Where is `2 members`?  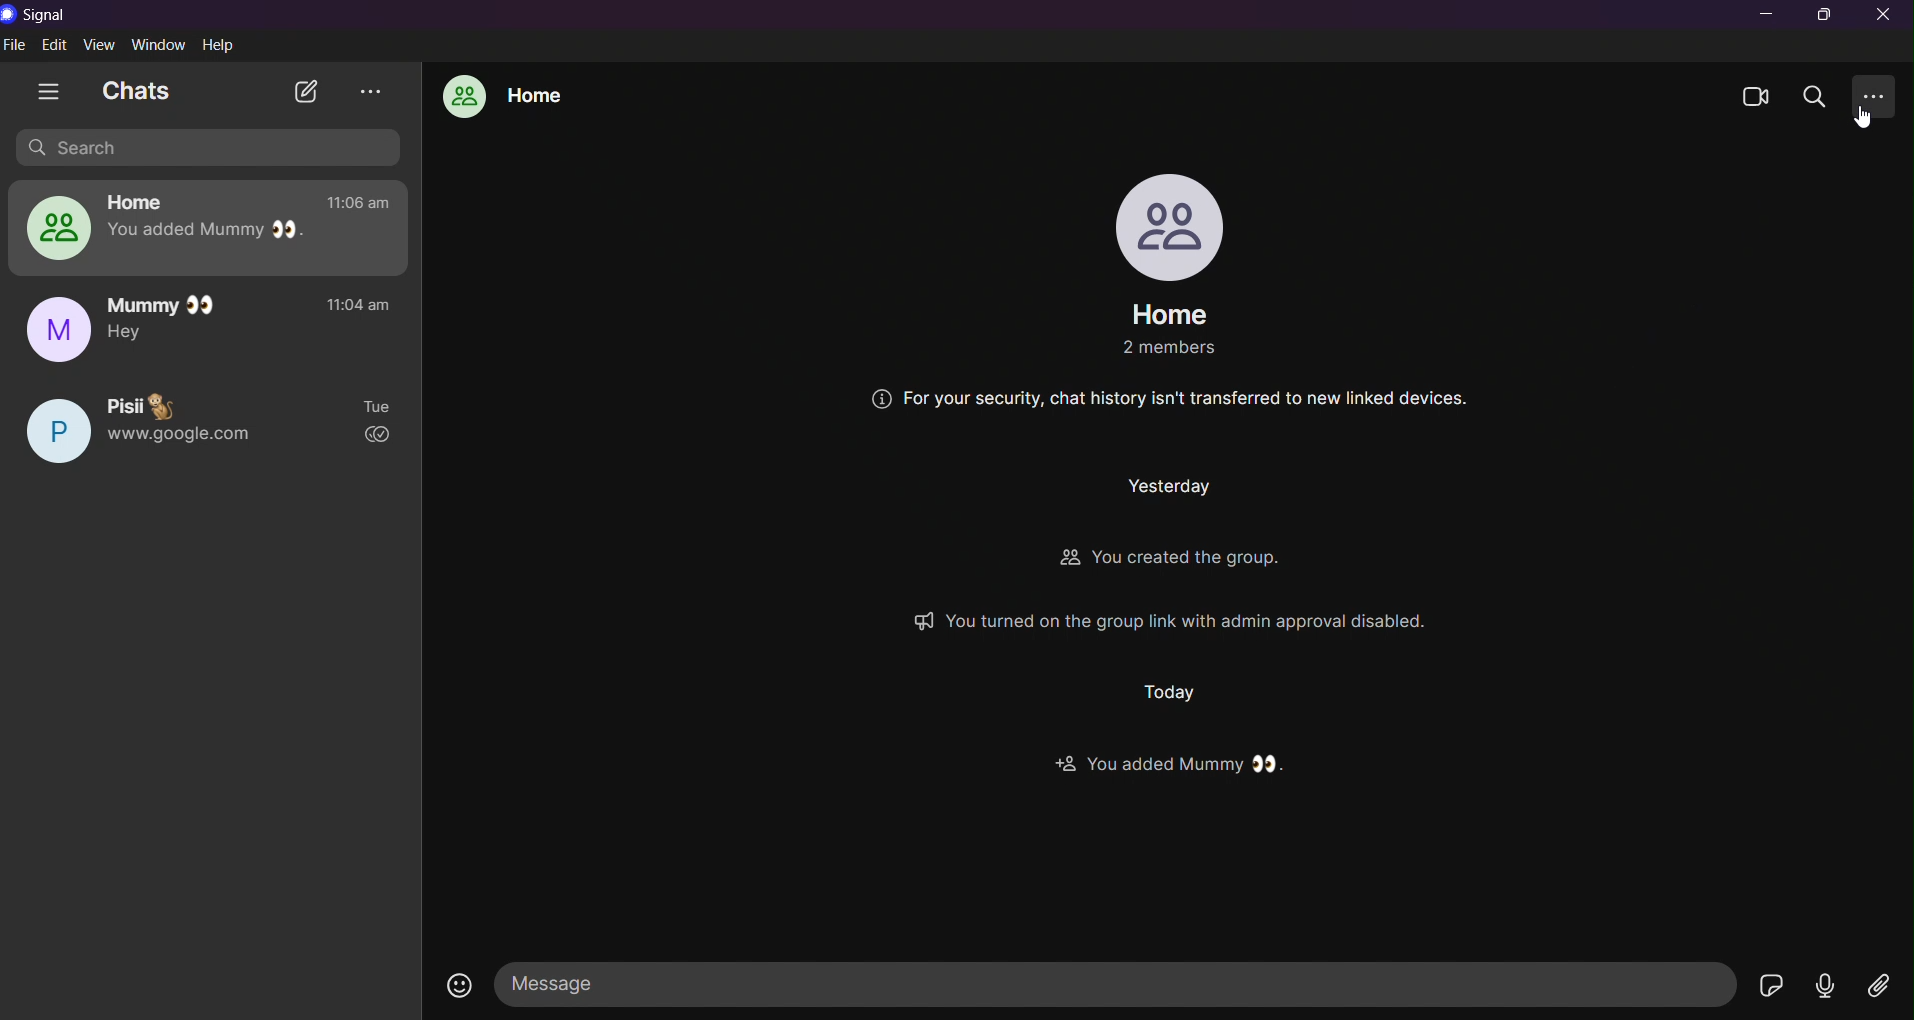 2 members is located at coordinates (1157, 349).